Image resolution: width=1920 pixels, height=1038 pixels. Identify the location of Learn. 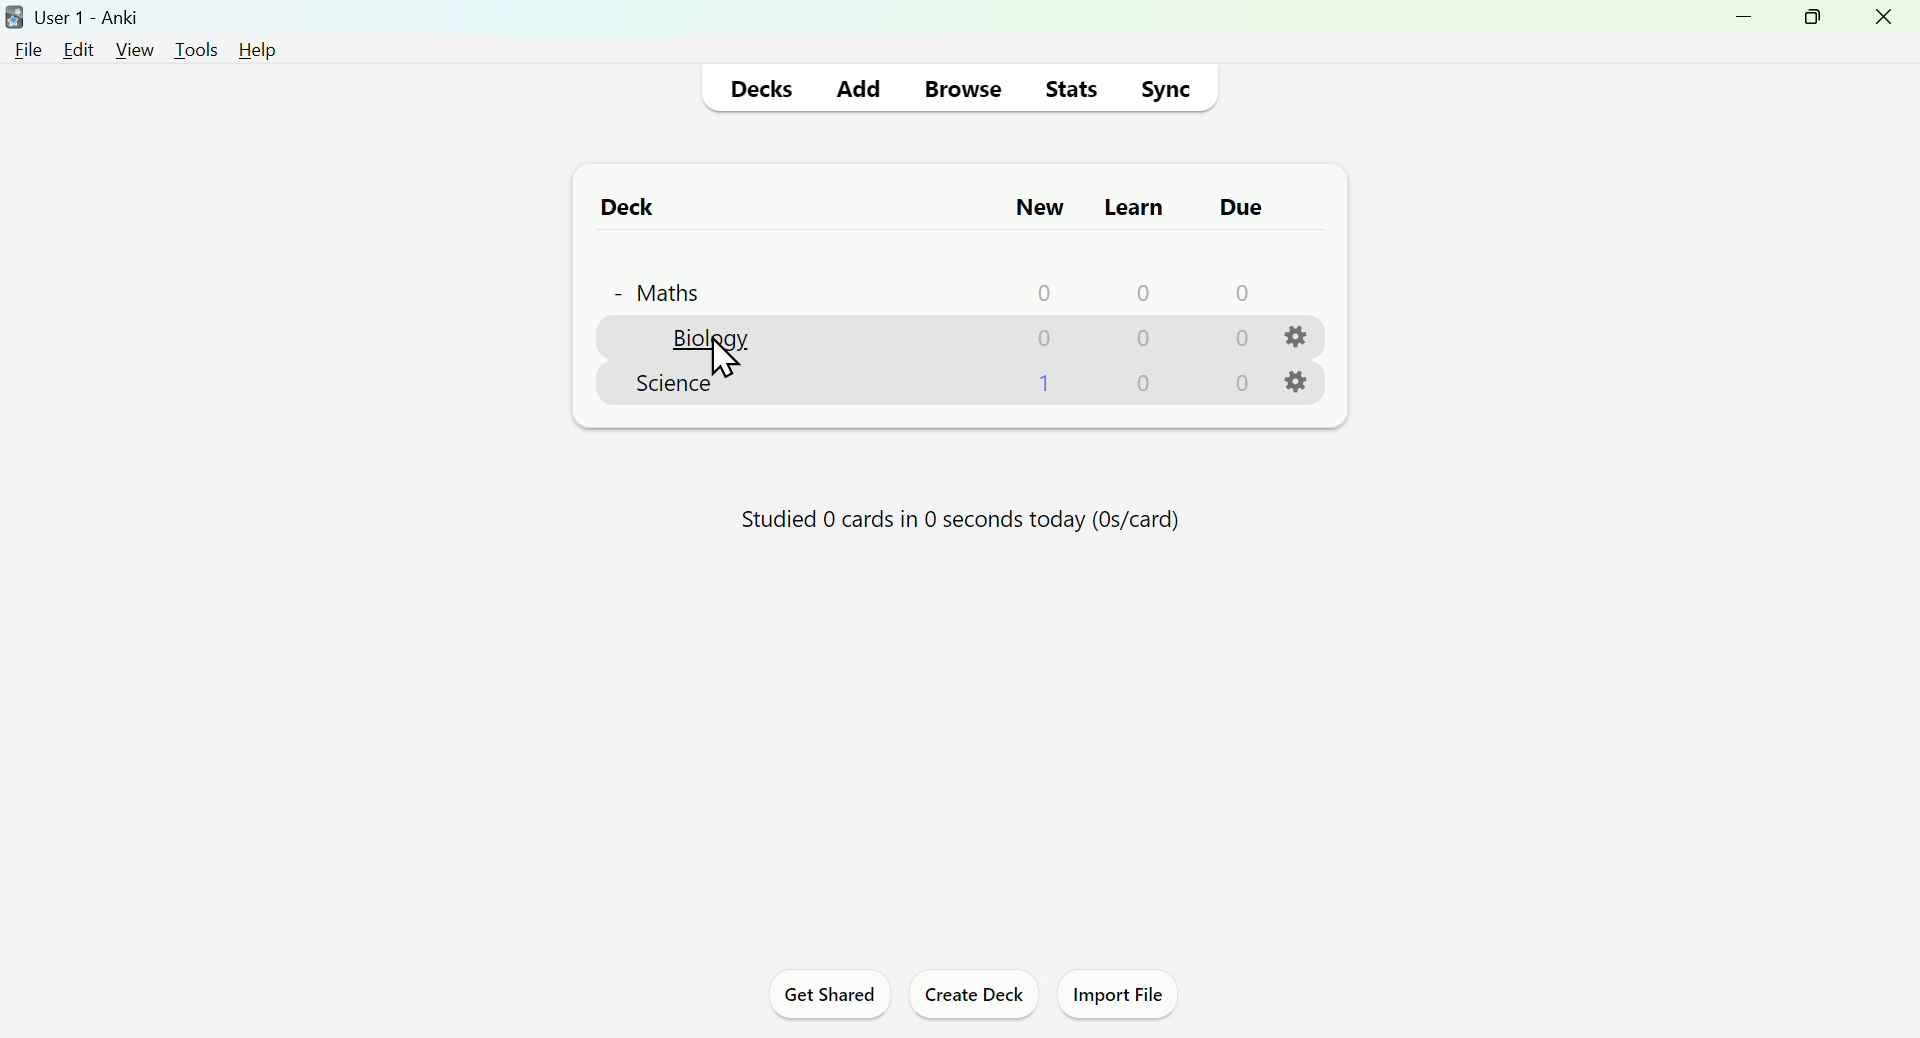
(1136, 206).